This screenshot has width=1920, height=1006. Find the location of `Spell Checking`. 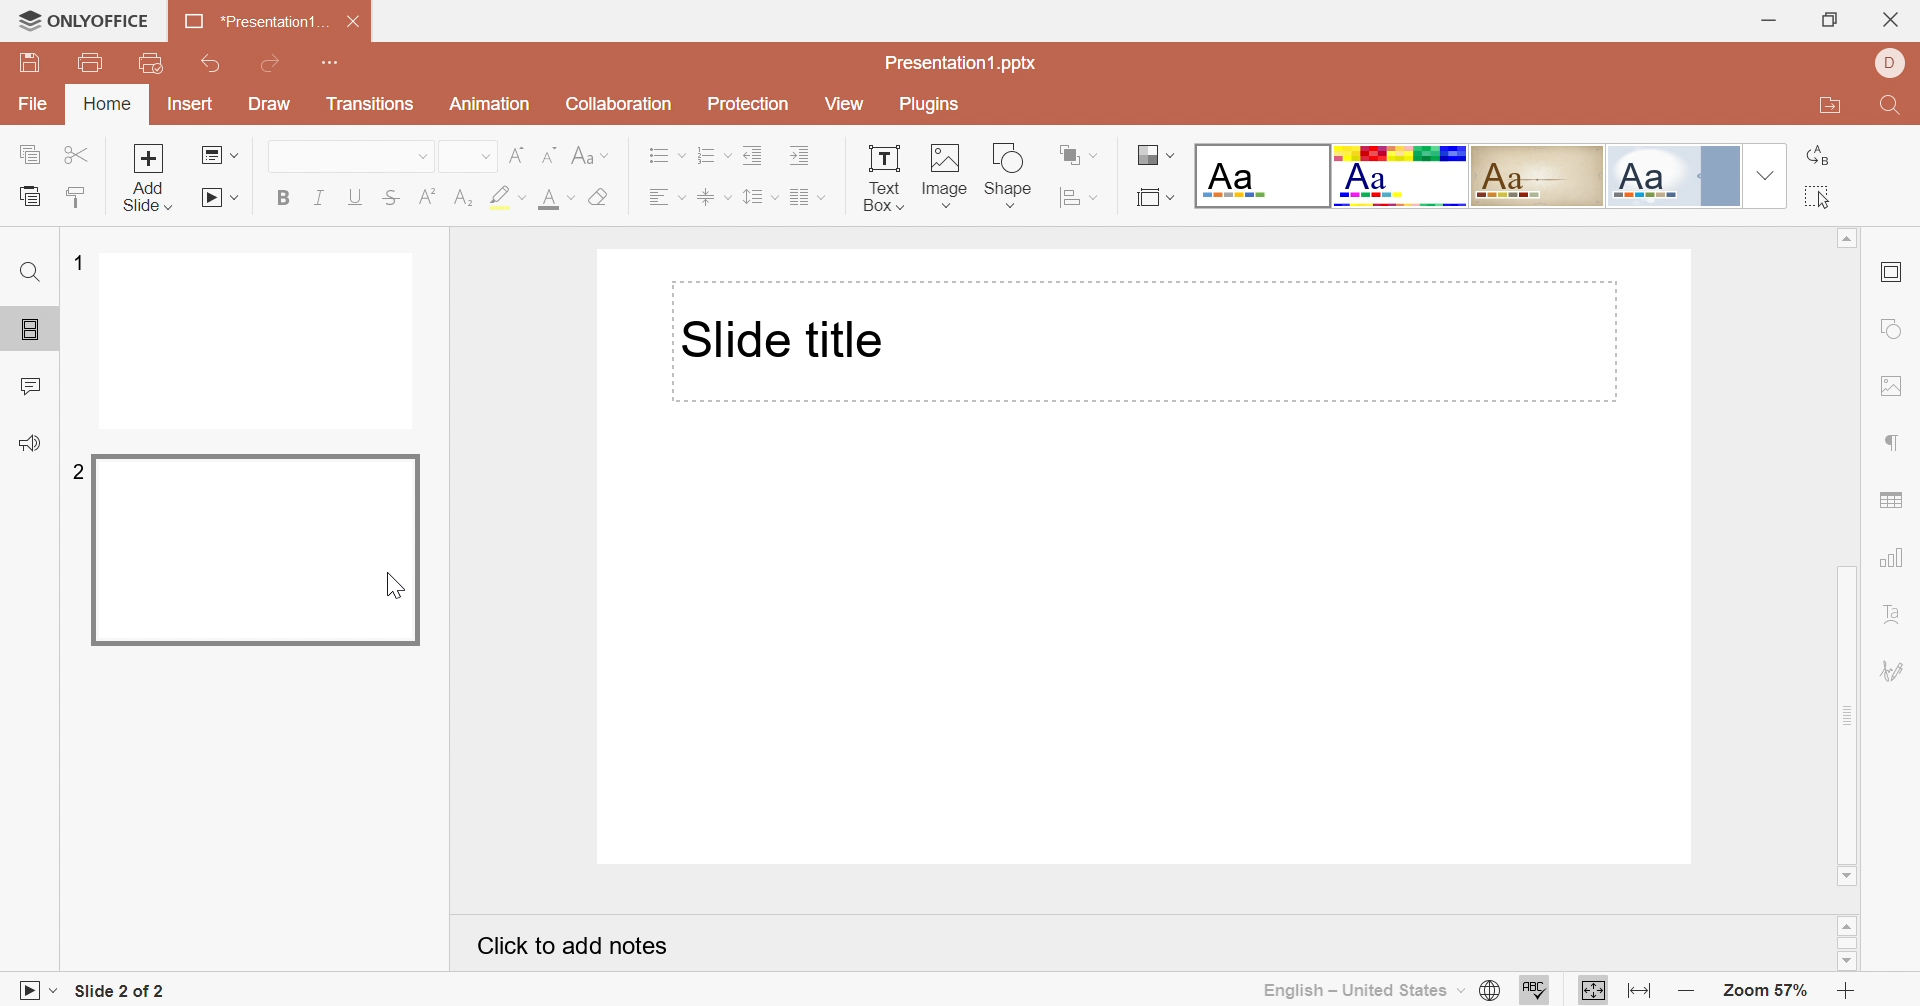

Spell Checking is located at coordinates (1539, 991).